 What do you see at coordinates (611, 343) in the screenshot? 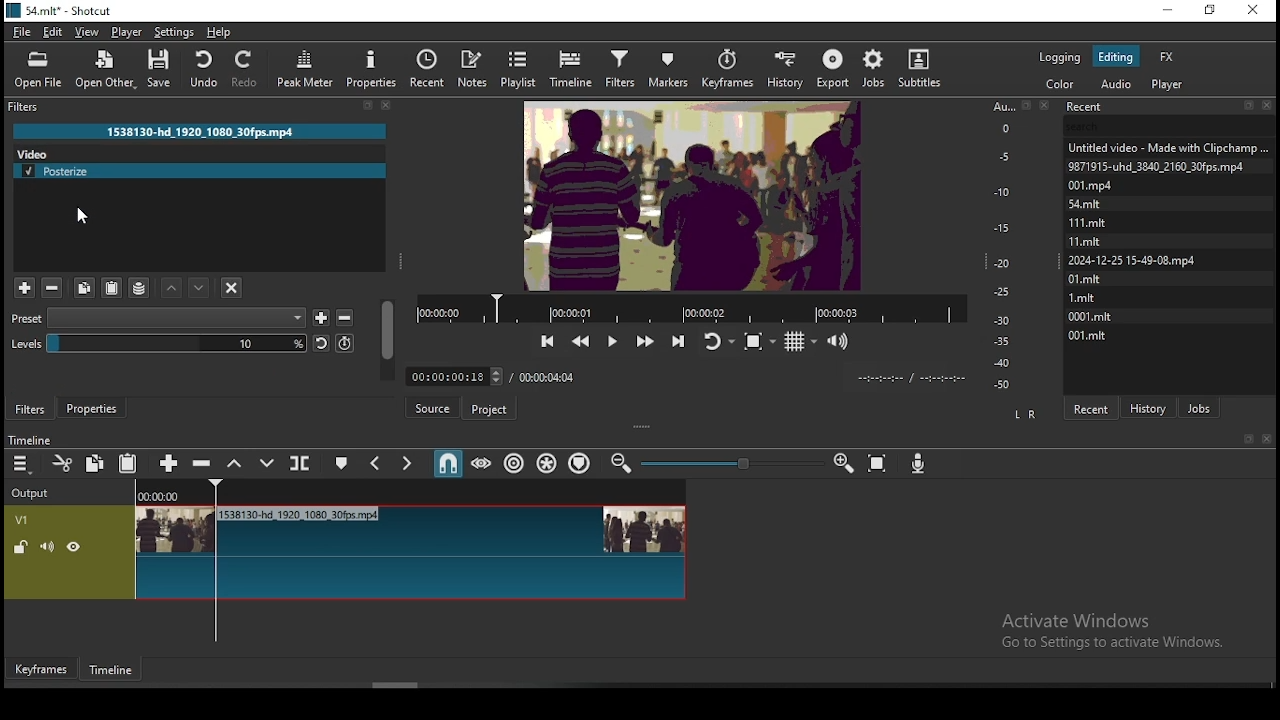
I see `play/pause` at bounding box center [611, 343].